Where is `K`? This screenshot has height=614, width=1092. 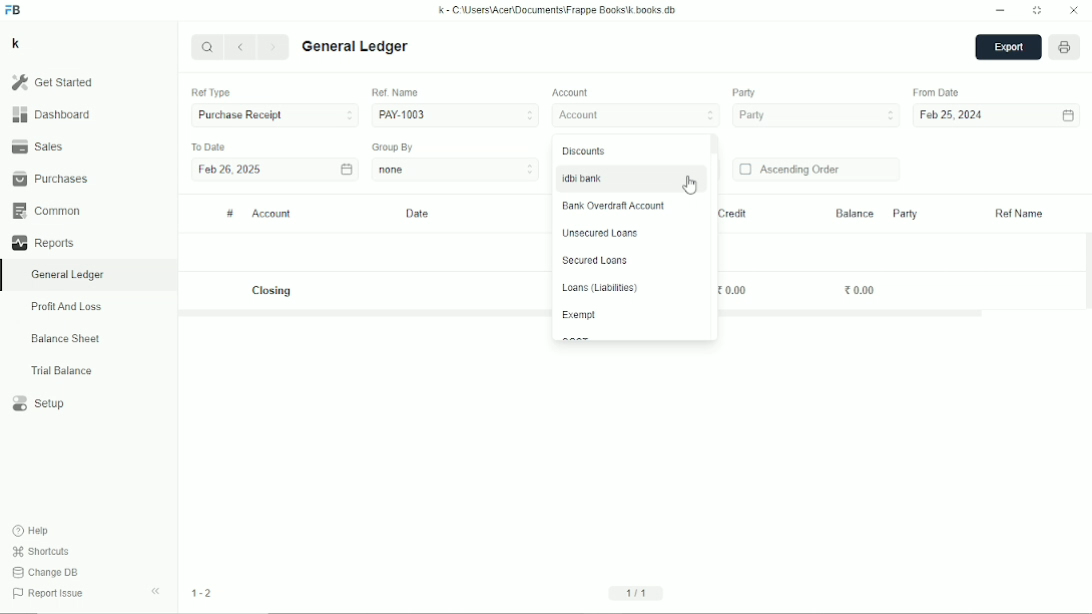
K is located at coordinates (16, 43).